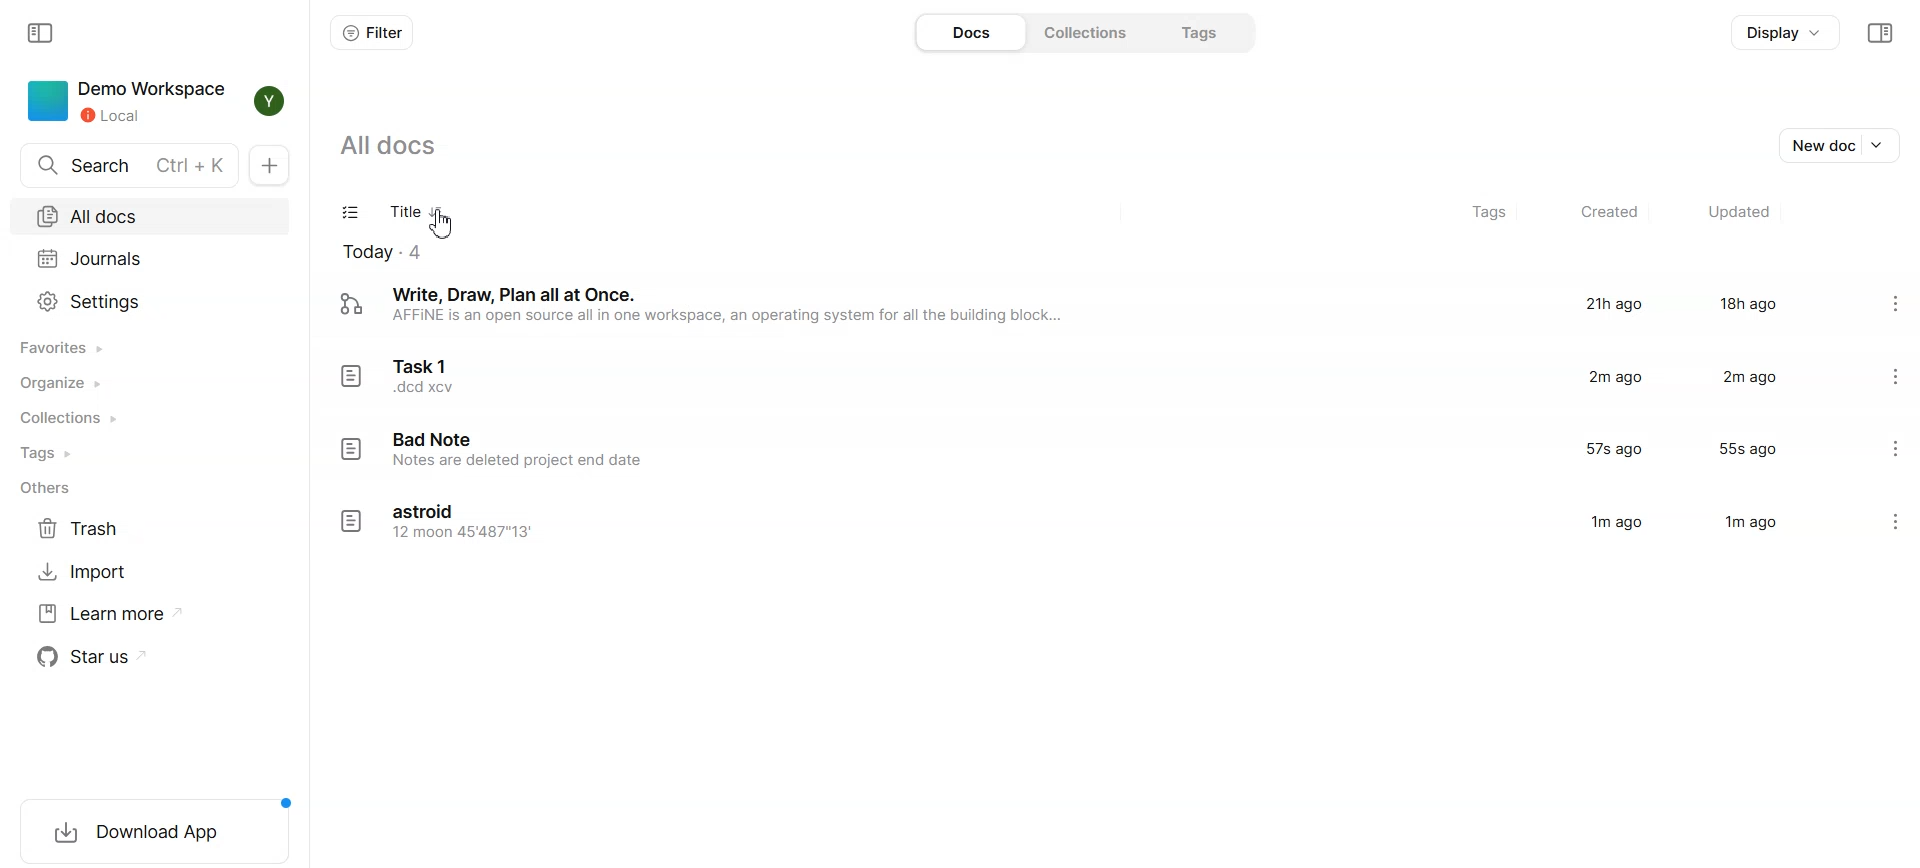 The height and width of the screenshot is (868, 1920). Describe the element at coordinates (82, 571) in the screenshot. I see `Import` at that location.